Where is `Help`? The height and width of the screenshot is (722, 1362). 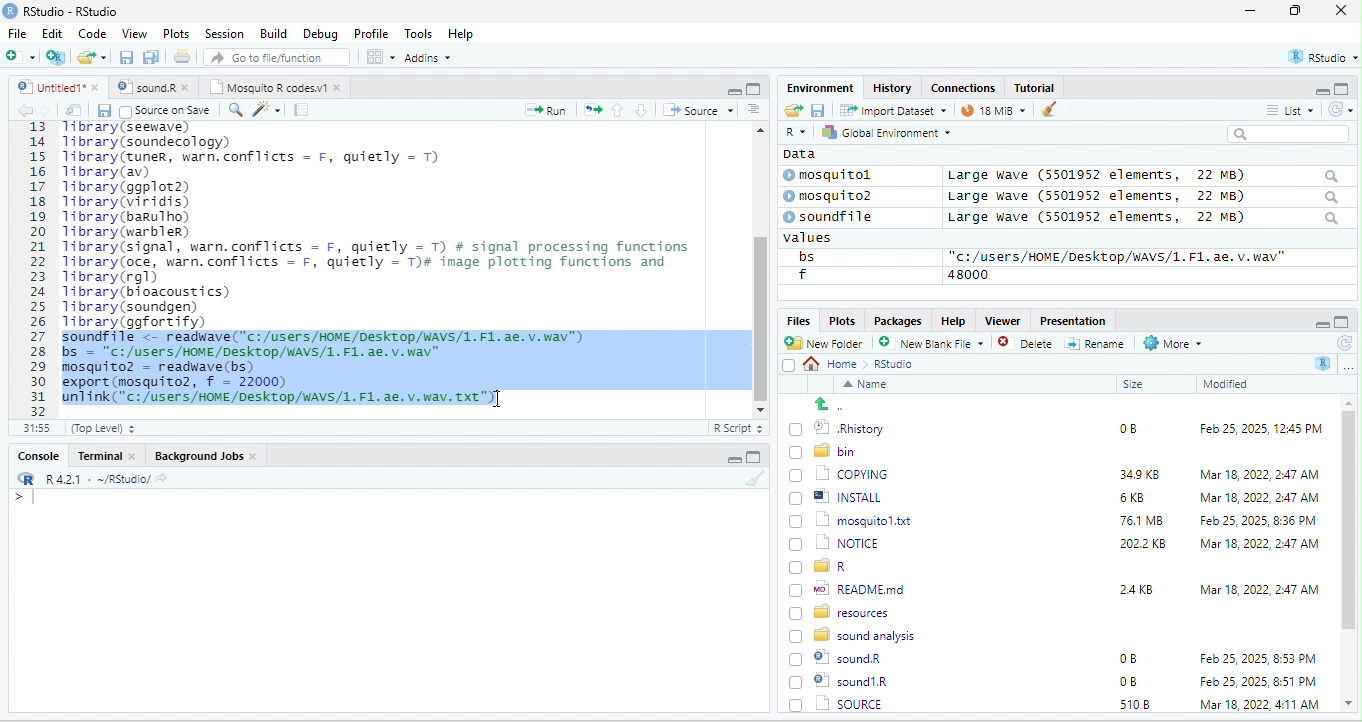
Help is located at coordinates (462, 35).